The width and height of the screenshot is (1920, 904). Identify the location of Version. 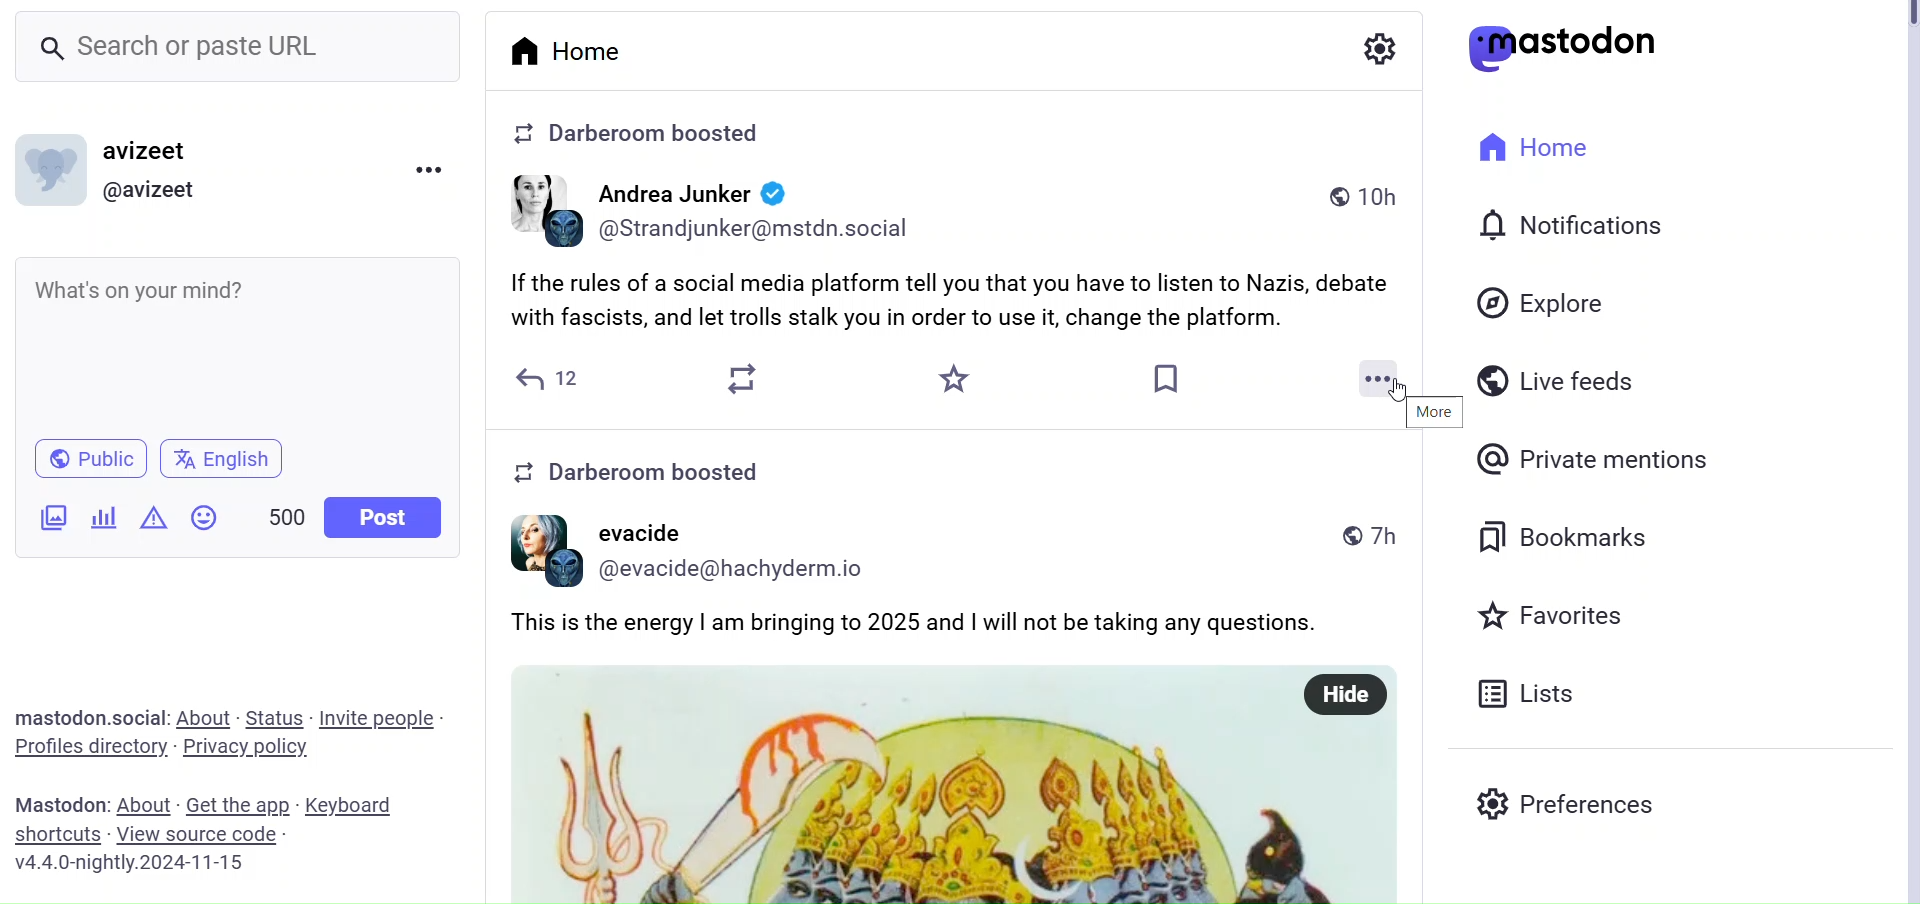
(134, 863).